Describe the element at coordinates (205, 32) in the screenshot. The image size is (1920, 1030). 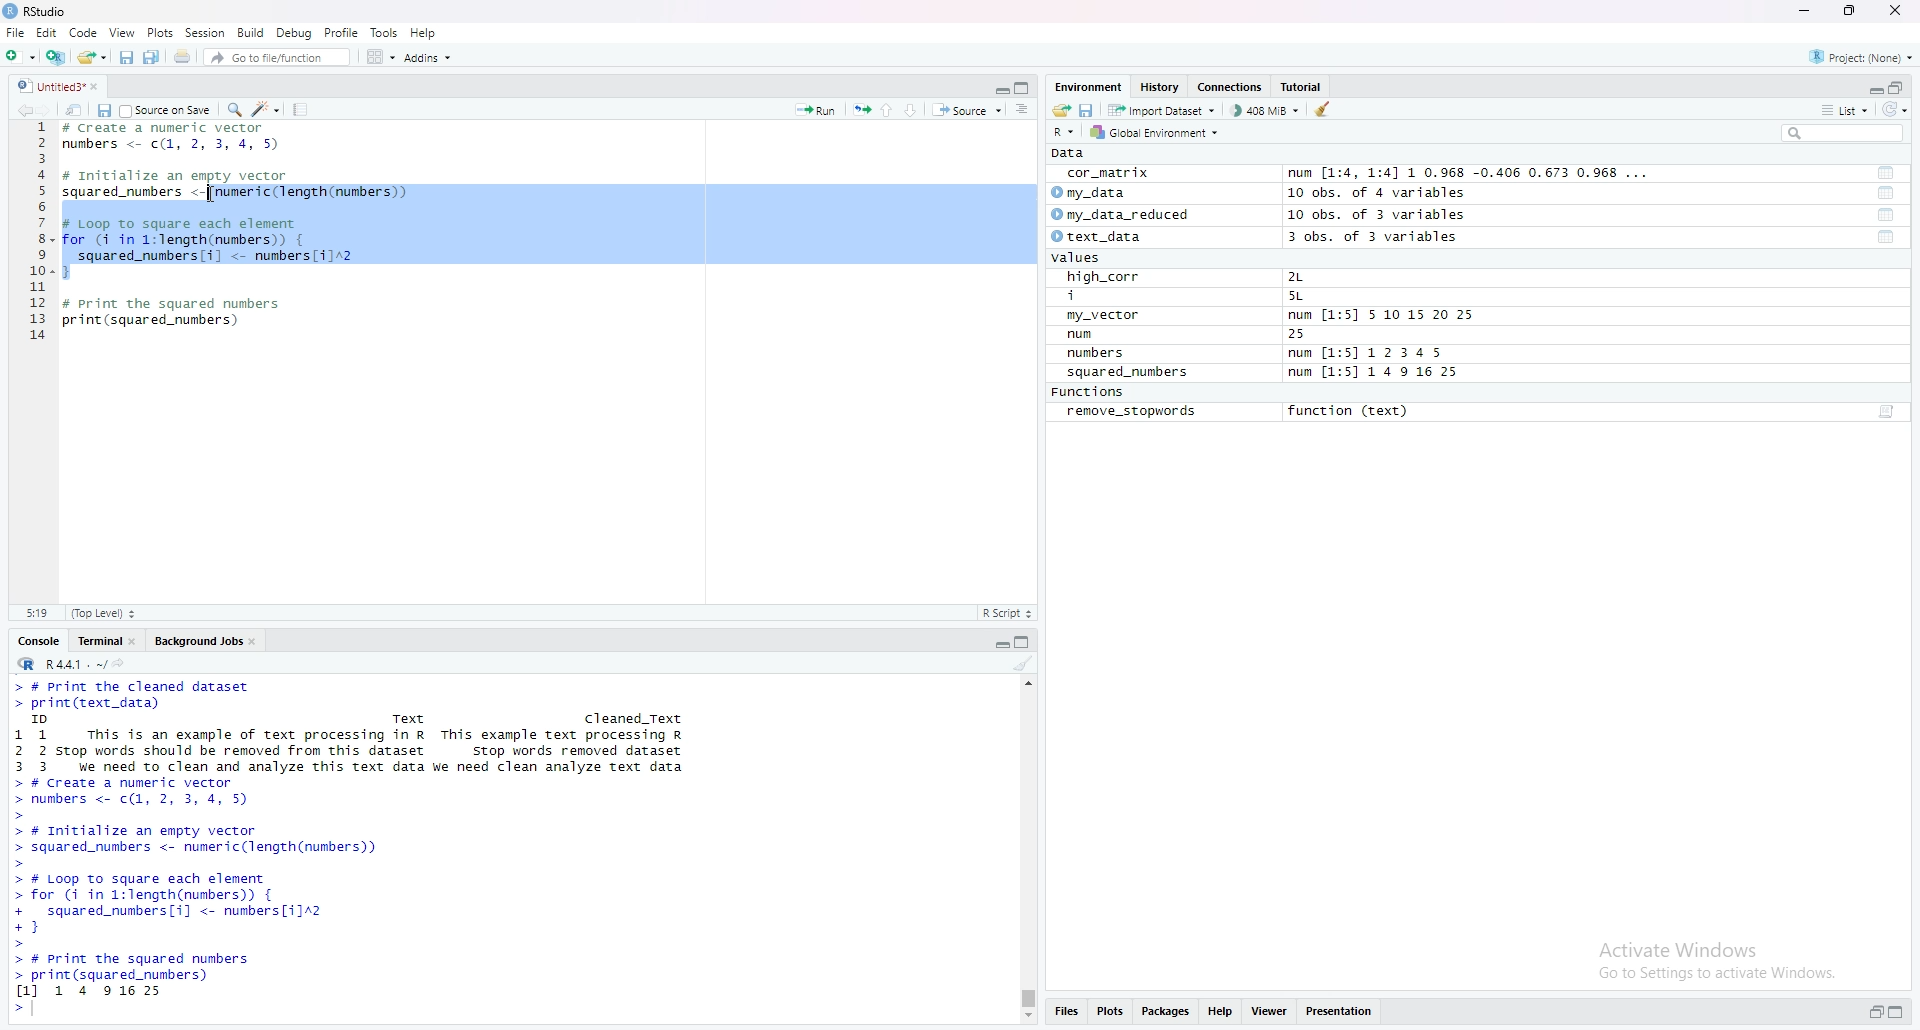
I see `Session` at that location.